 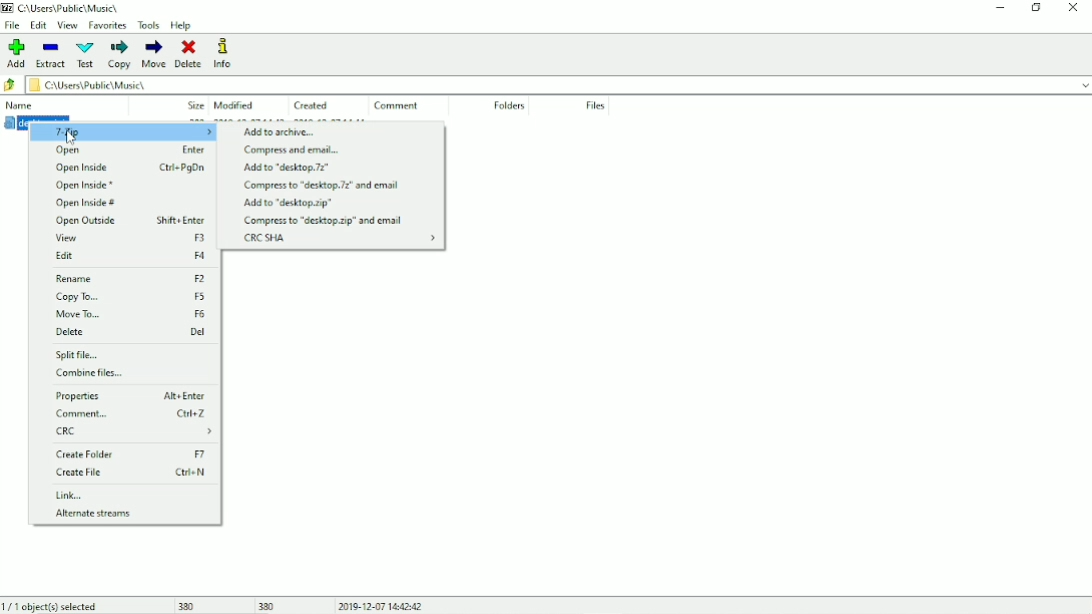 What do you see at coordinates (129, 314) in the screenshot?
I see `Move To` at bounding box center [129, 314].